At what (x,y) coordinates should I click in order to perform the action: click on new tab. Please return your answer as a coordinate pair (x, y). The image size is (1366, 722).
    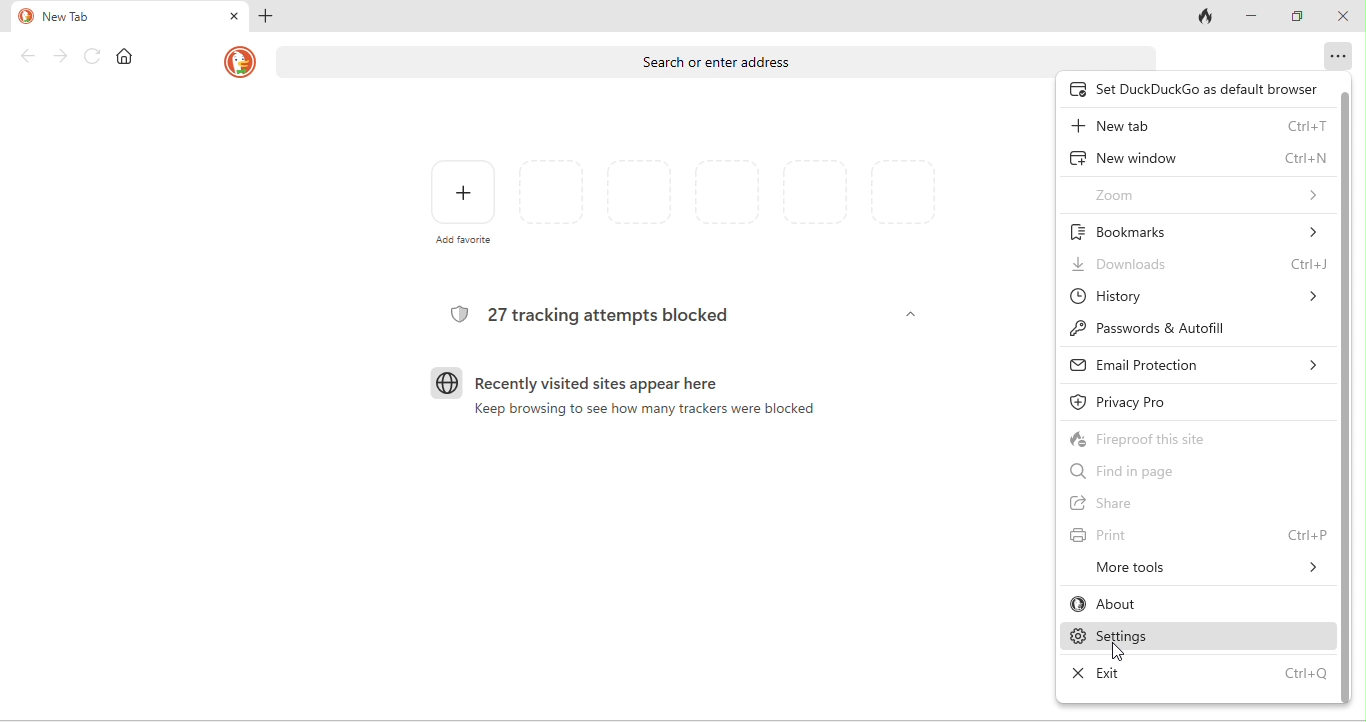
    Looking at the image, I should click on (1198, 127).